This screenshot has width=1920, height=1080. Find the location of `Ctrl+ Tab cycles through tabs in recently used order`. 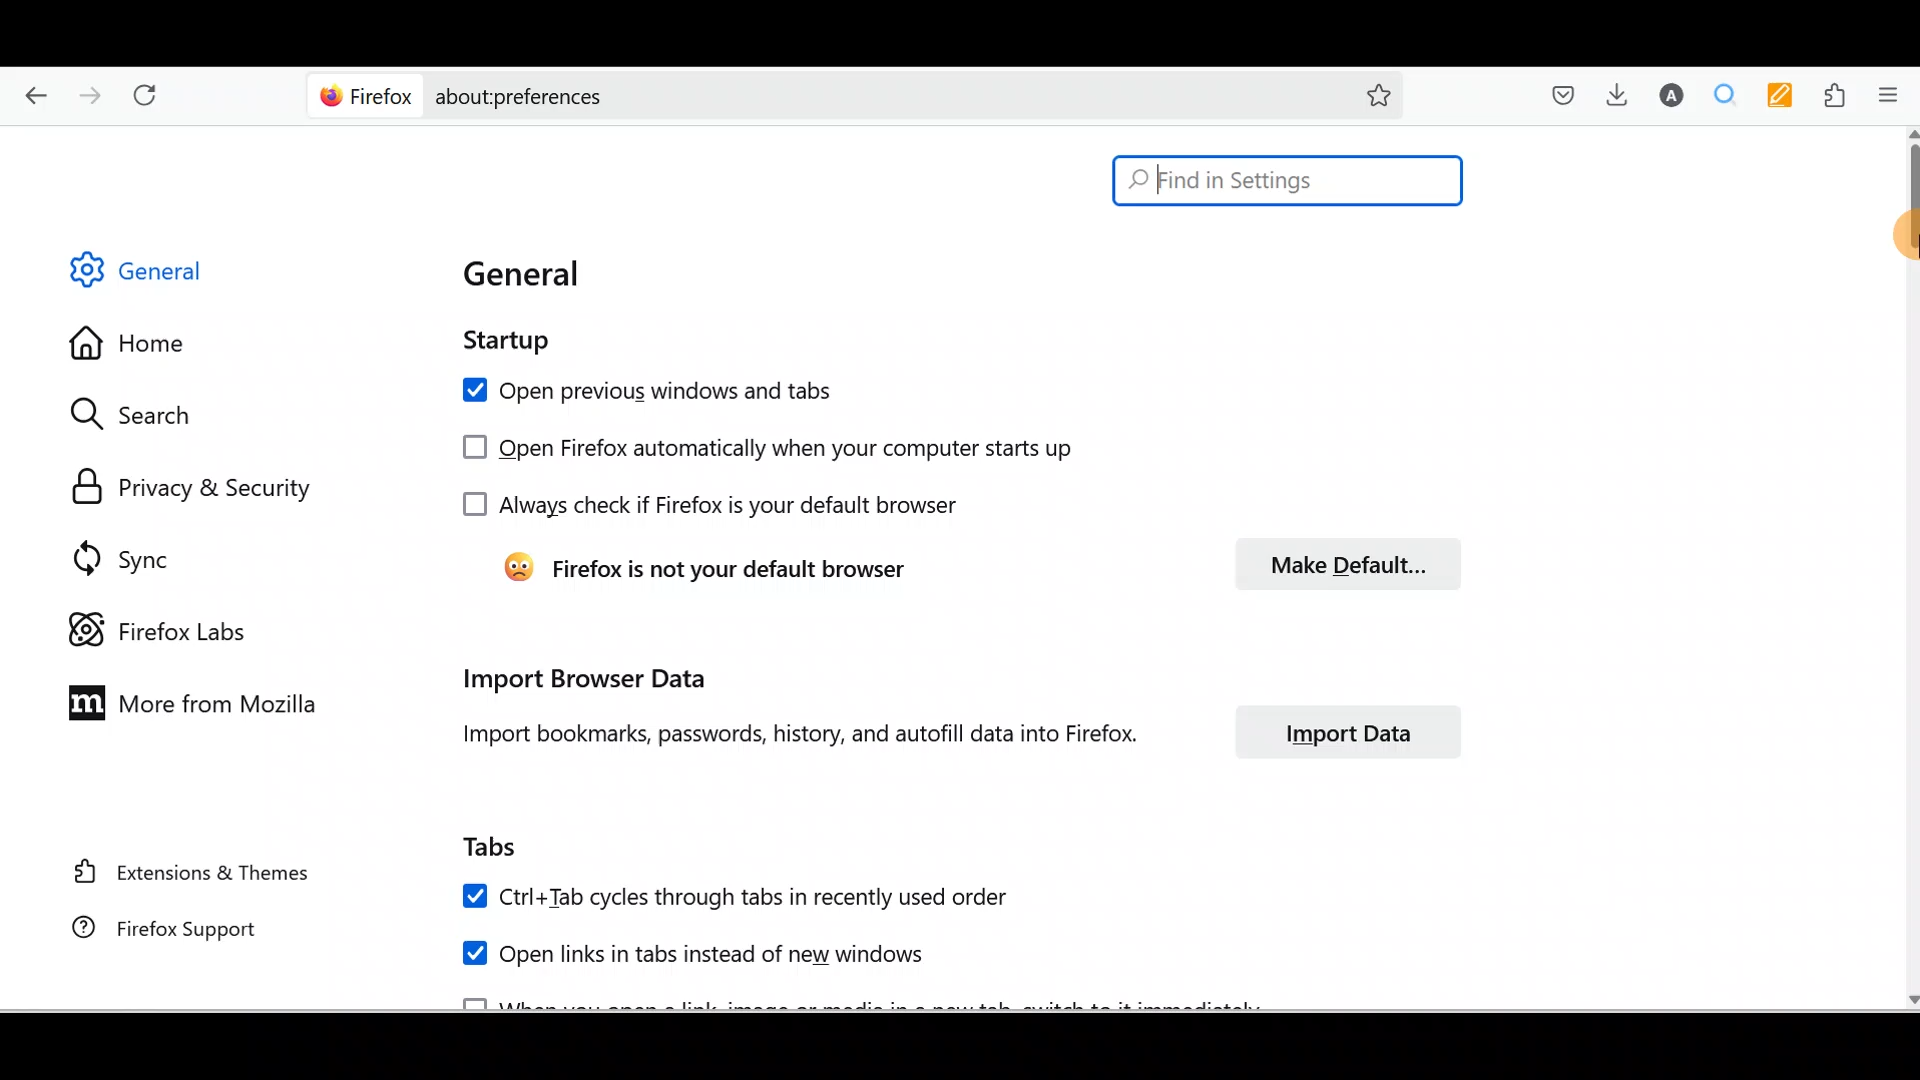

Ctrl+ Tab cycles through tabs in recently used order is located at coordinates (736, 895).